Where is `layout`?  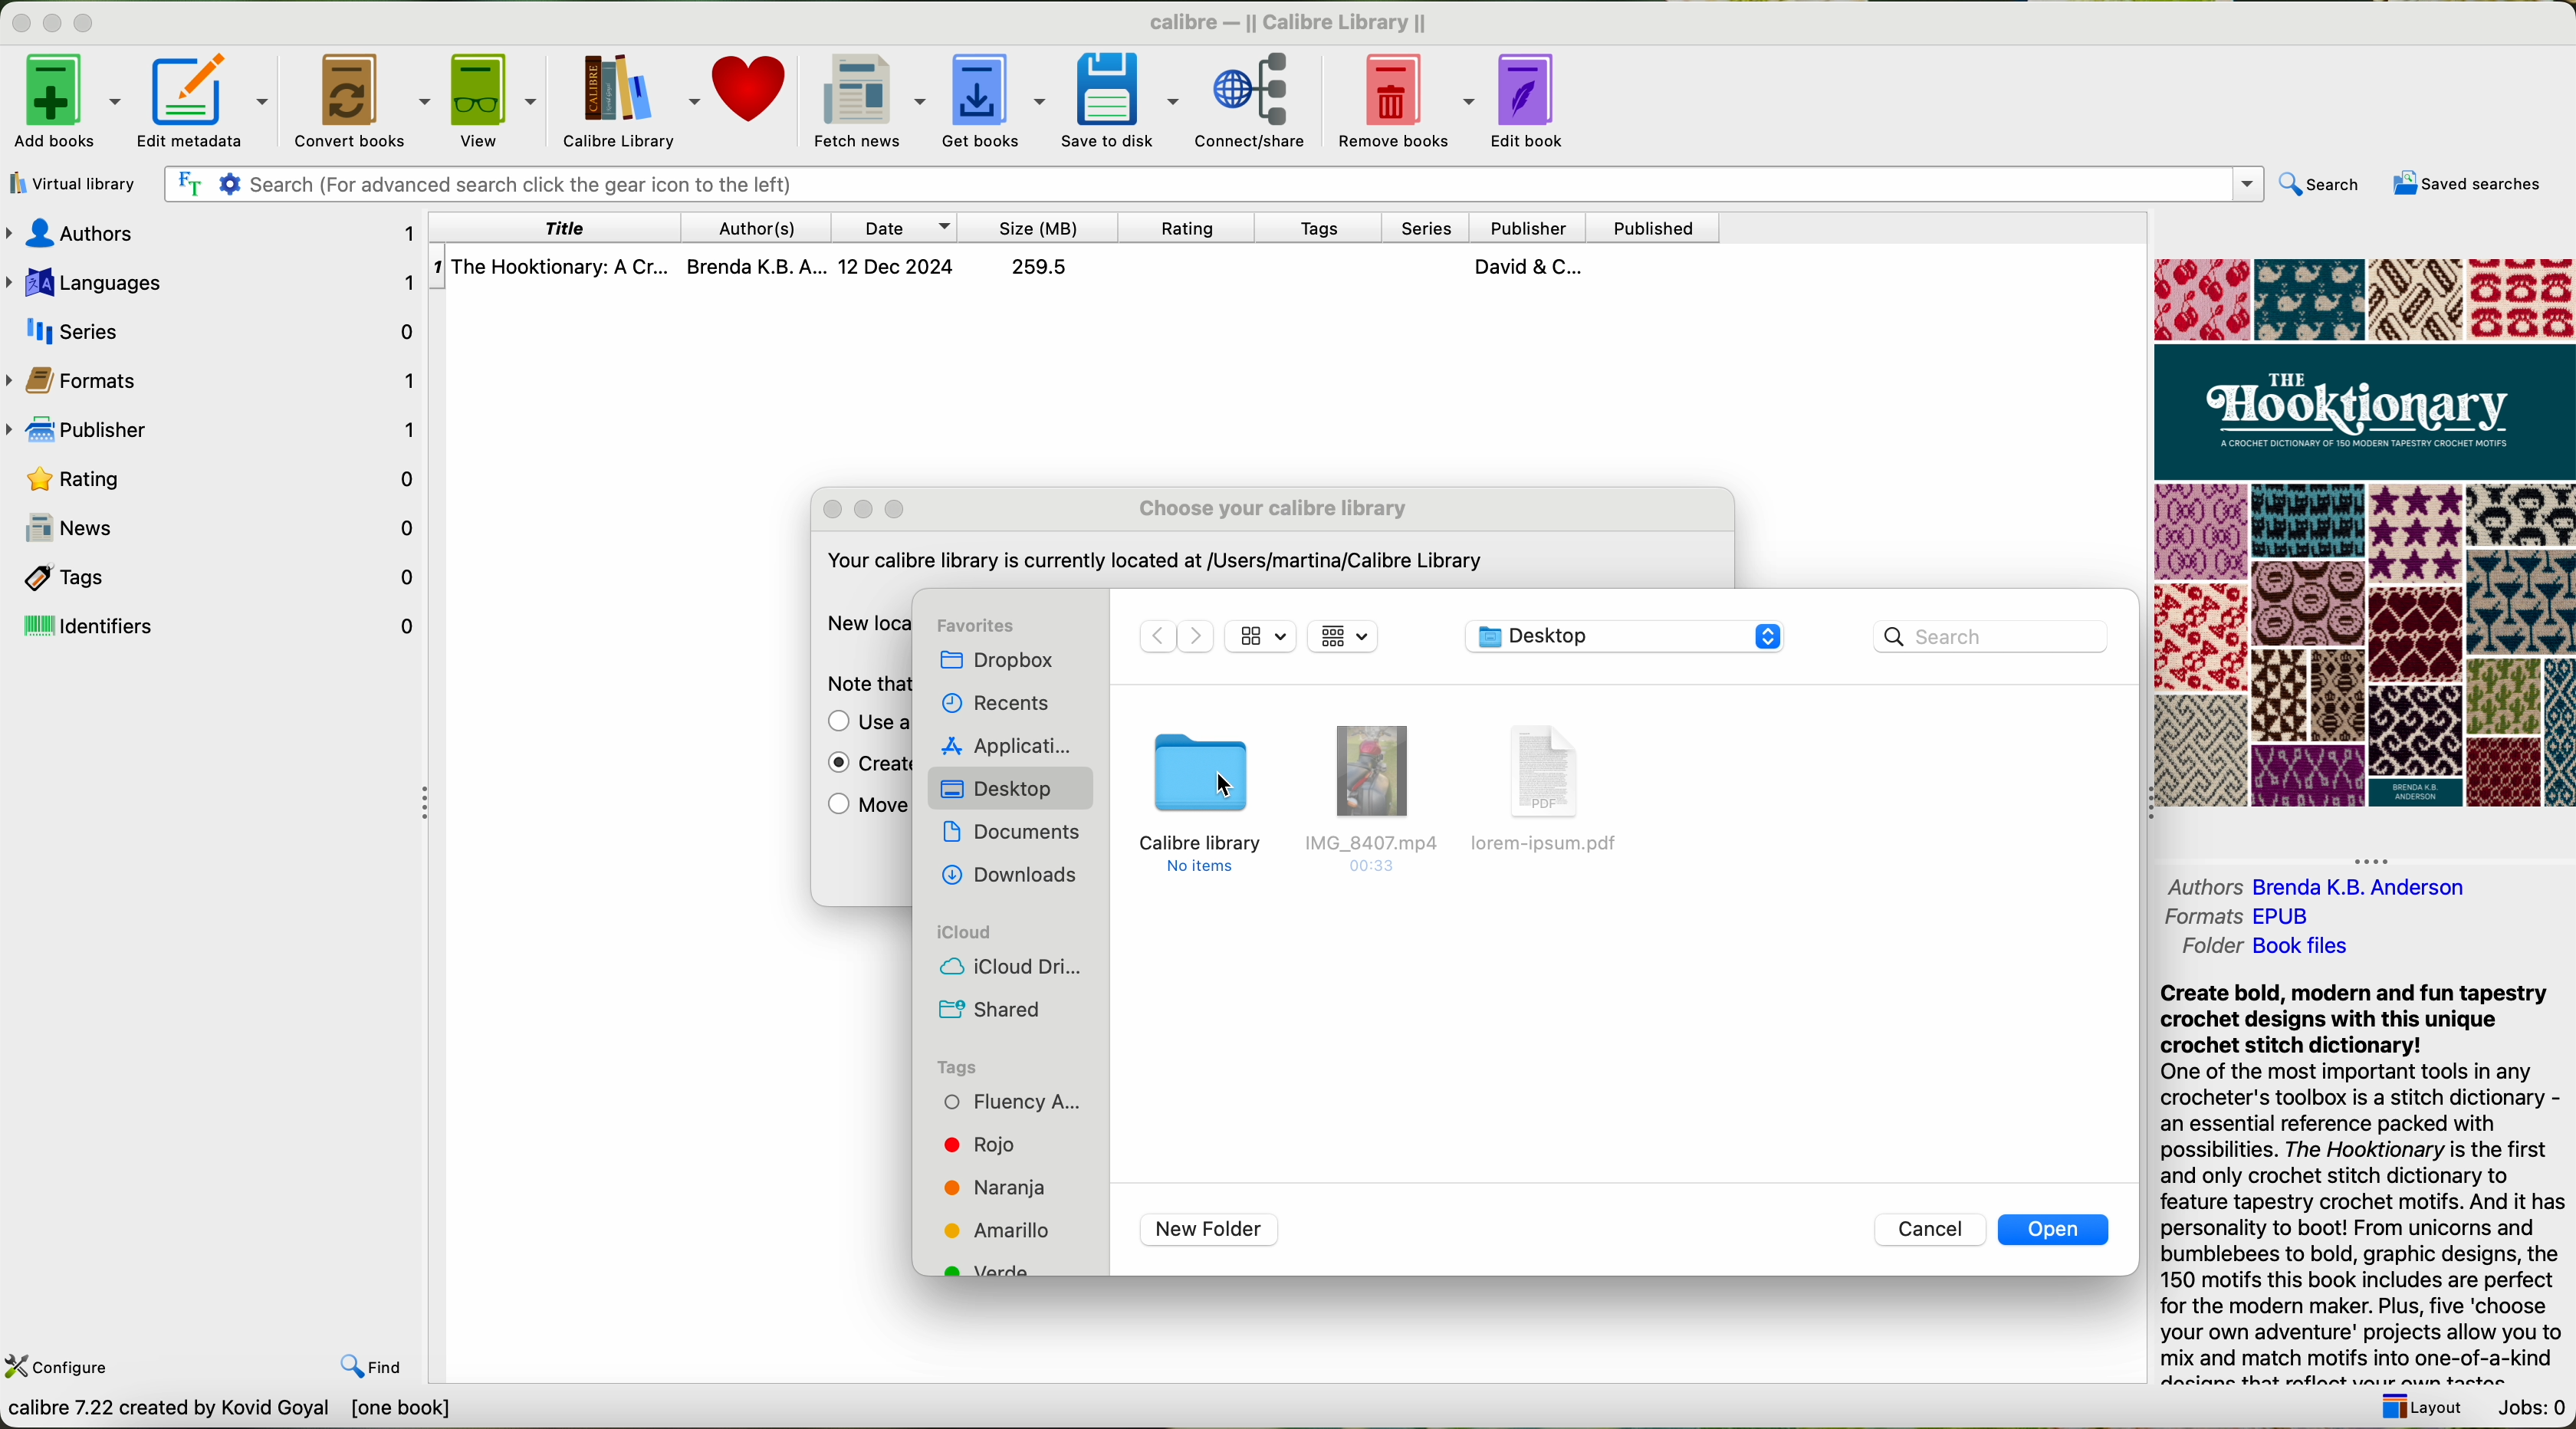 layout is located at coordinates (2426, 1410).